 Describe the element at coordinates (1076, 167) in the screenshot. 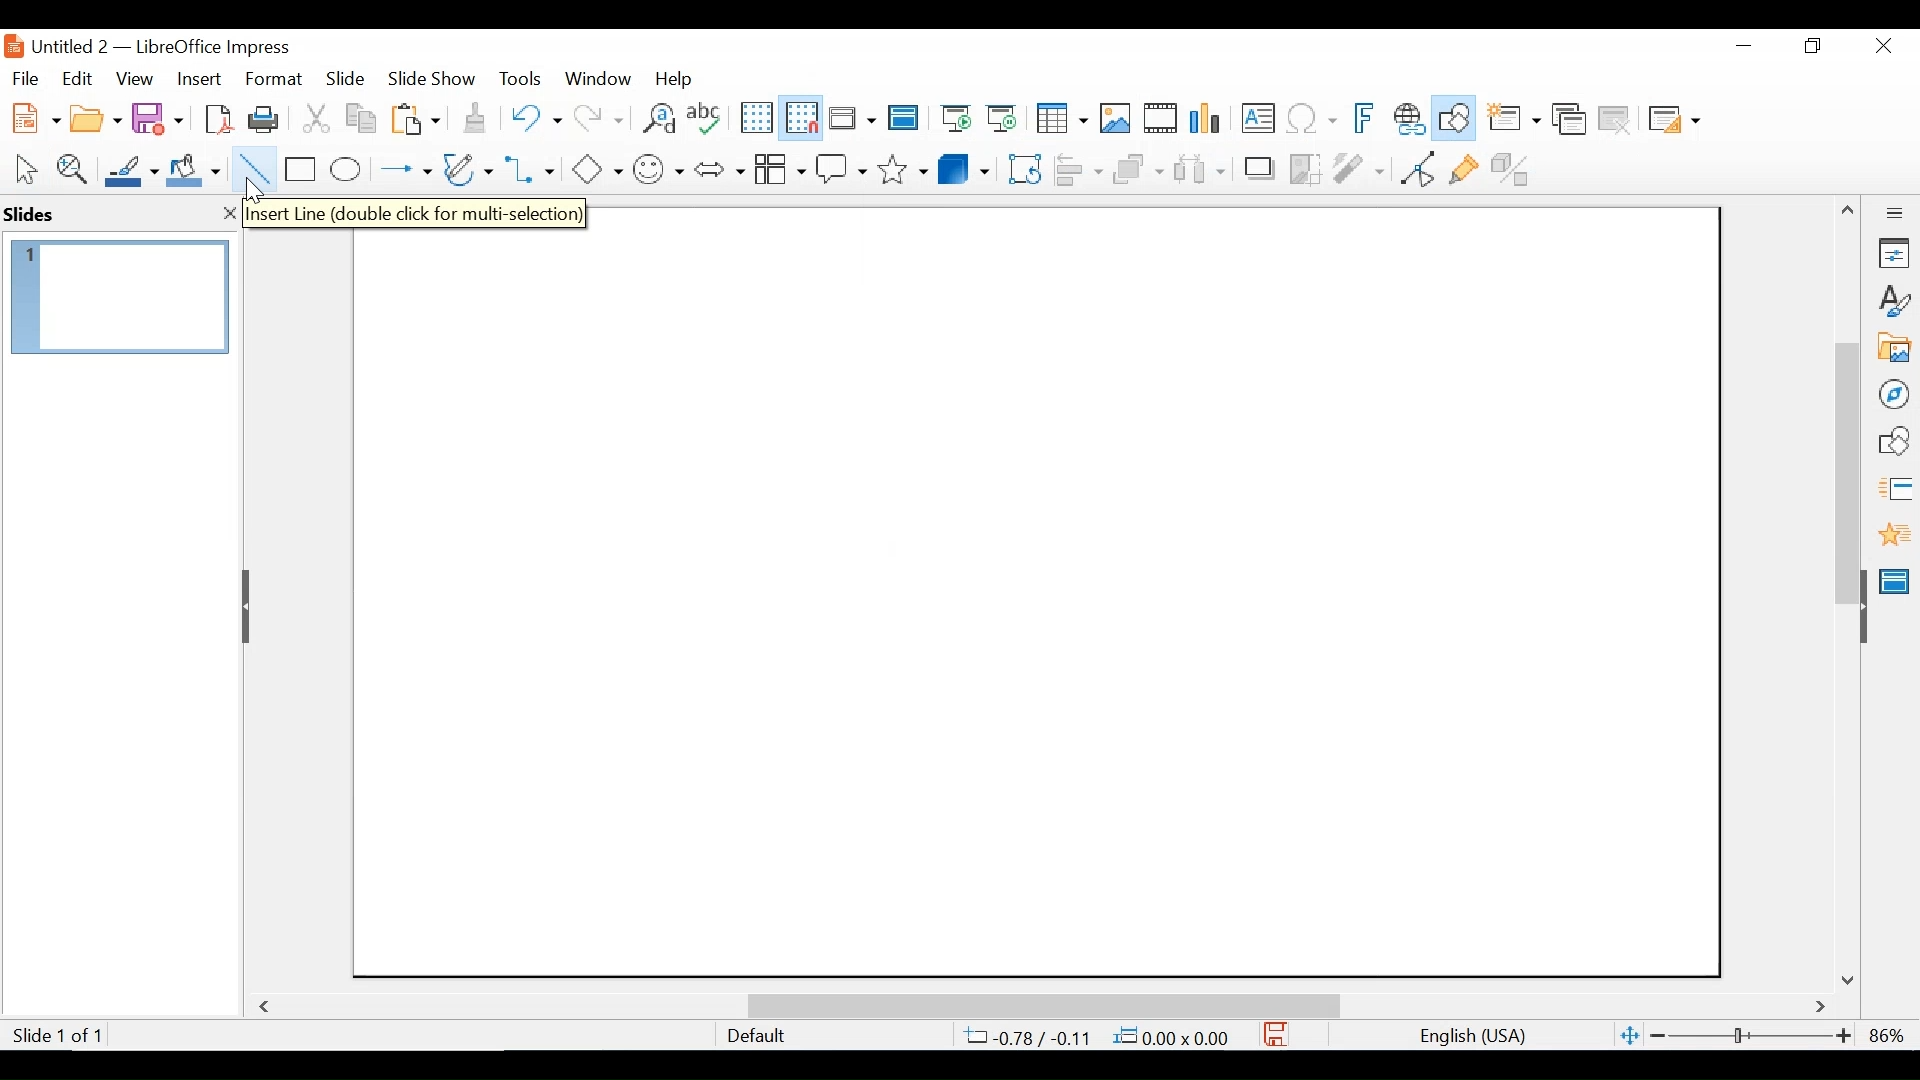

I see `Align Objects` at that location.